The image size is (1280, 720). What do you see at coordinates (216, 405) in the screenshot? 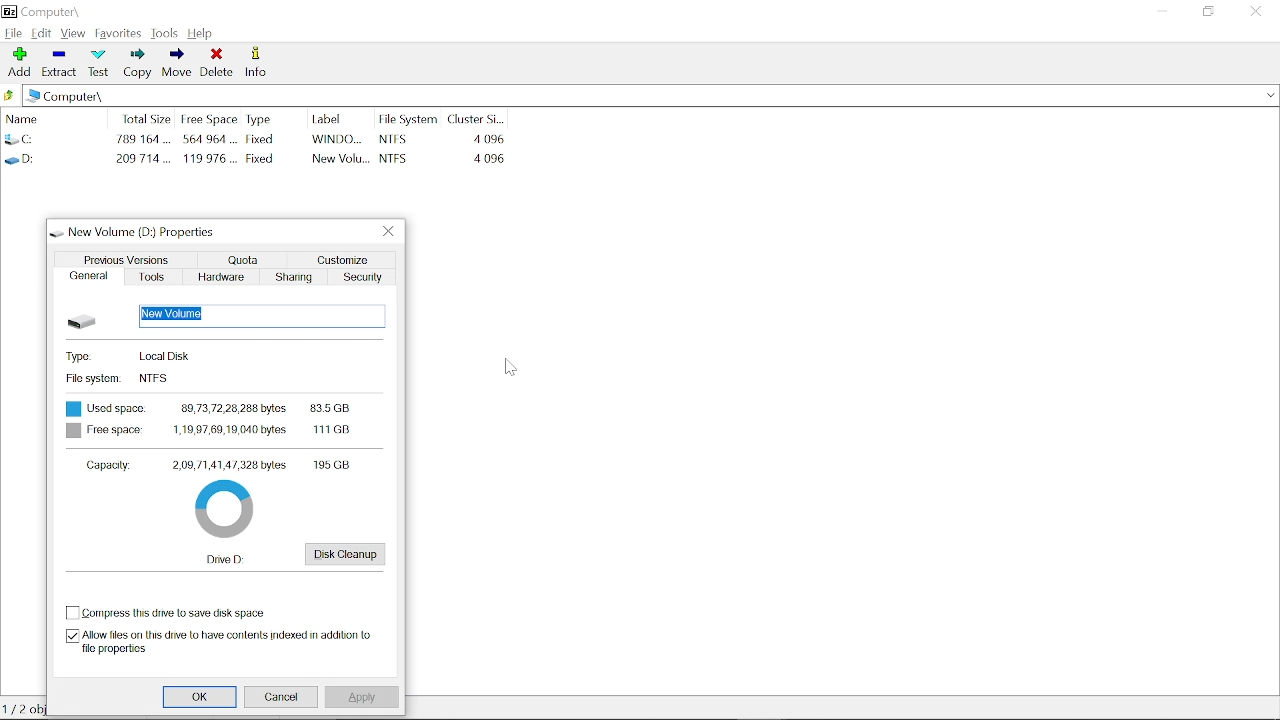
I see `Used space 89,73,72,28,288bytes  83.5GB` at bounding box center [216, 405].